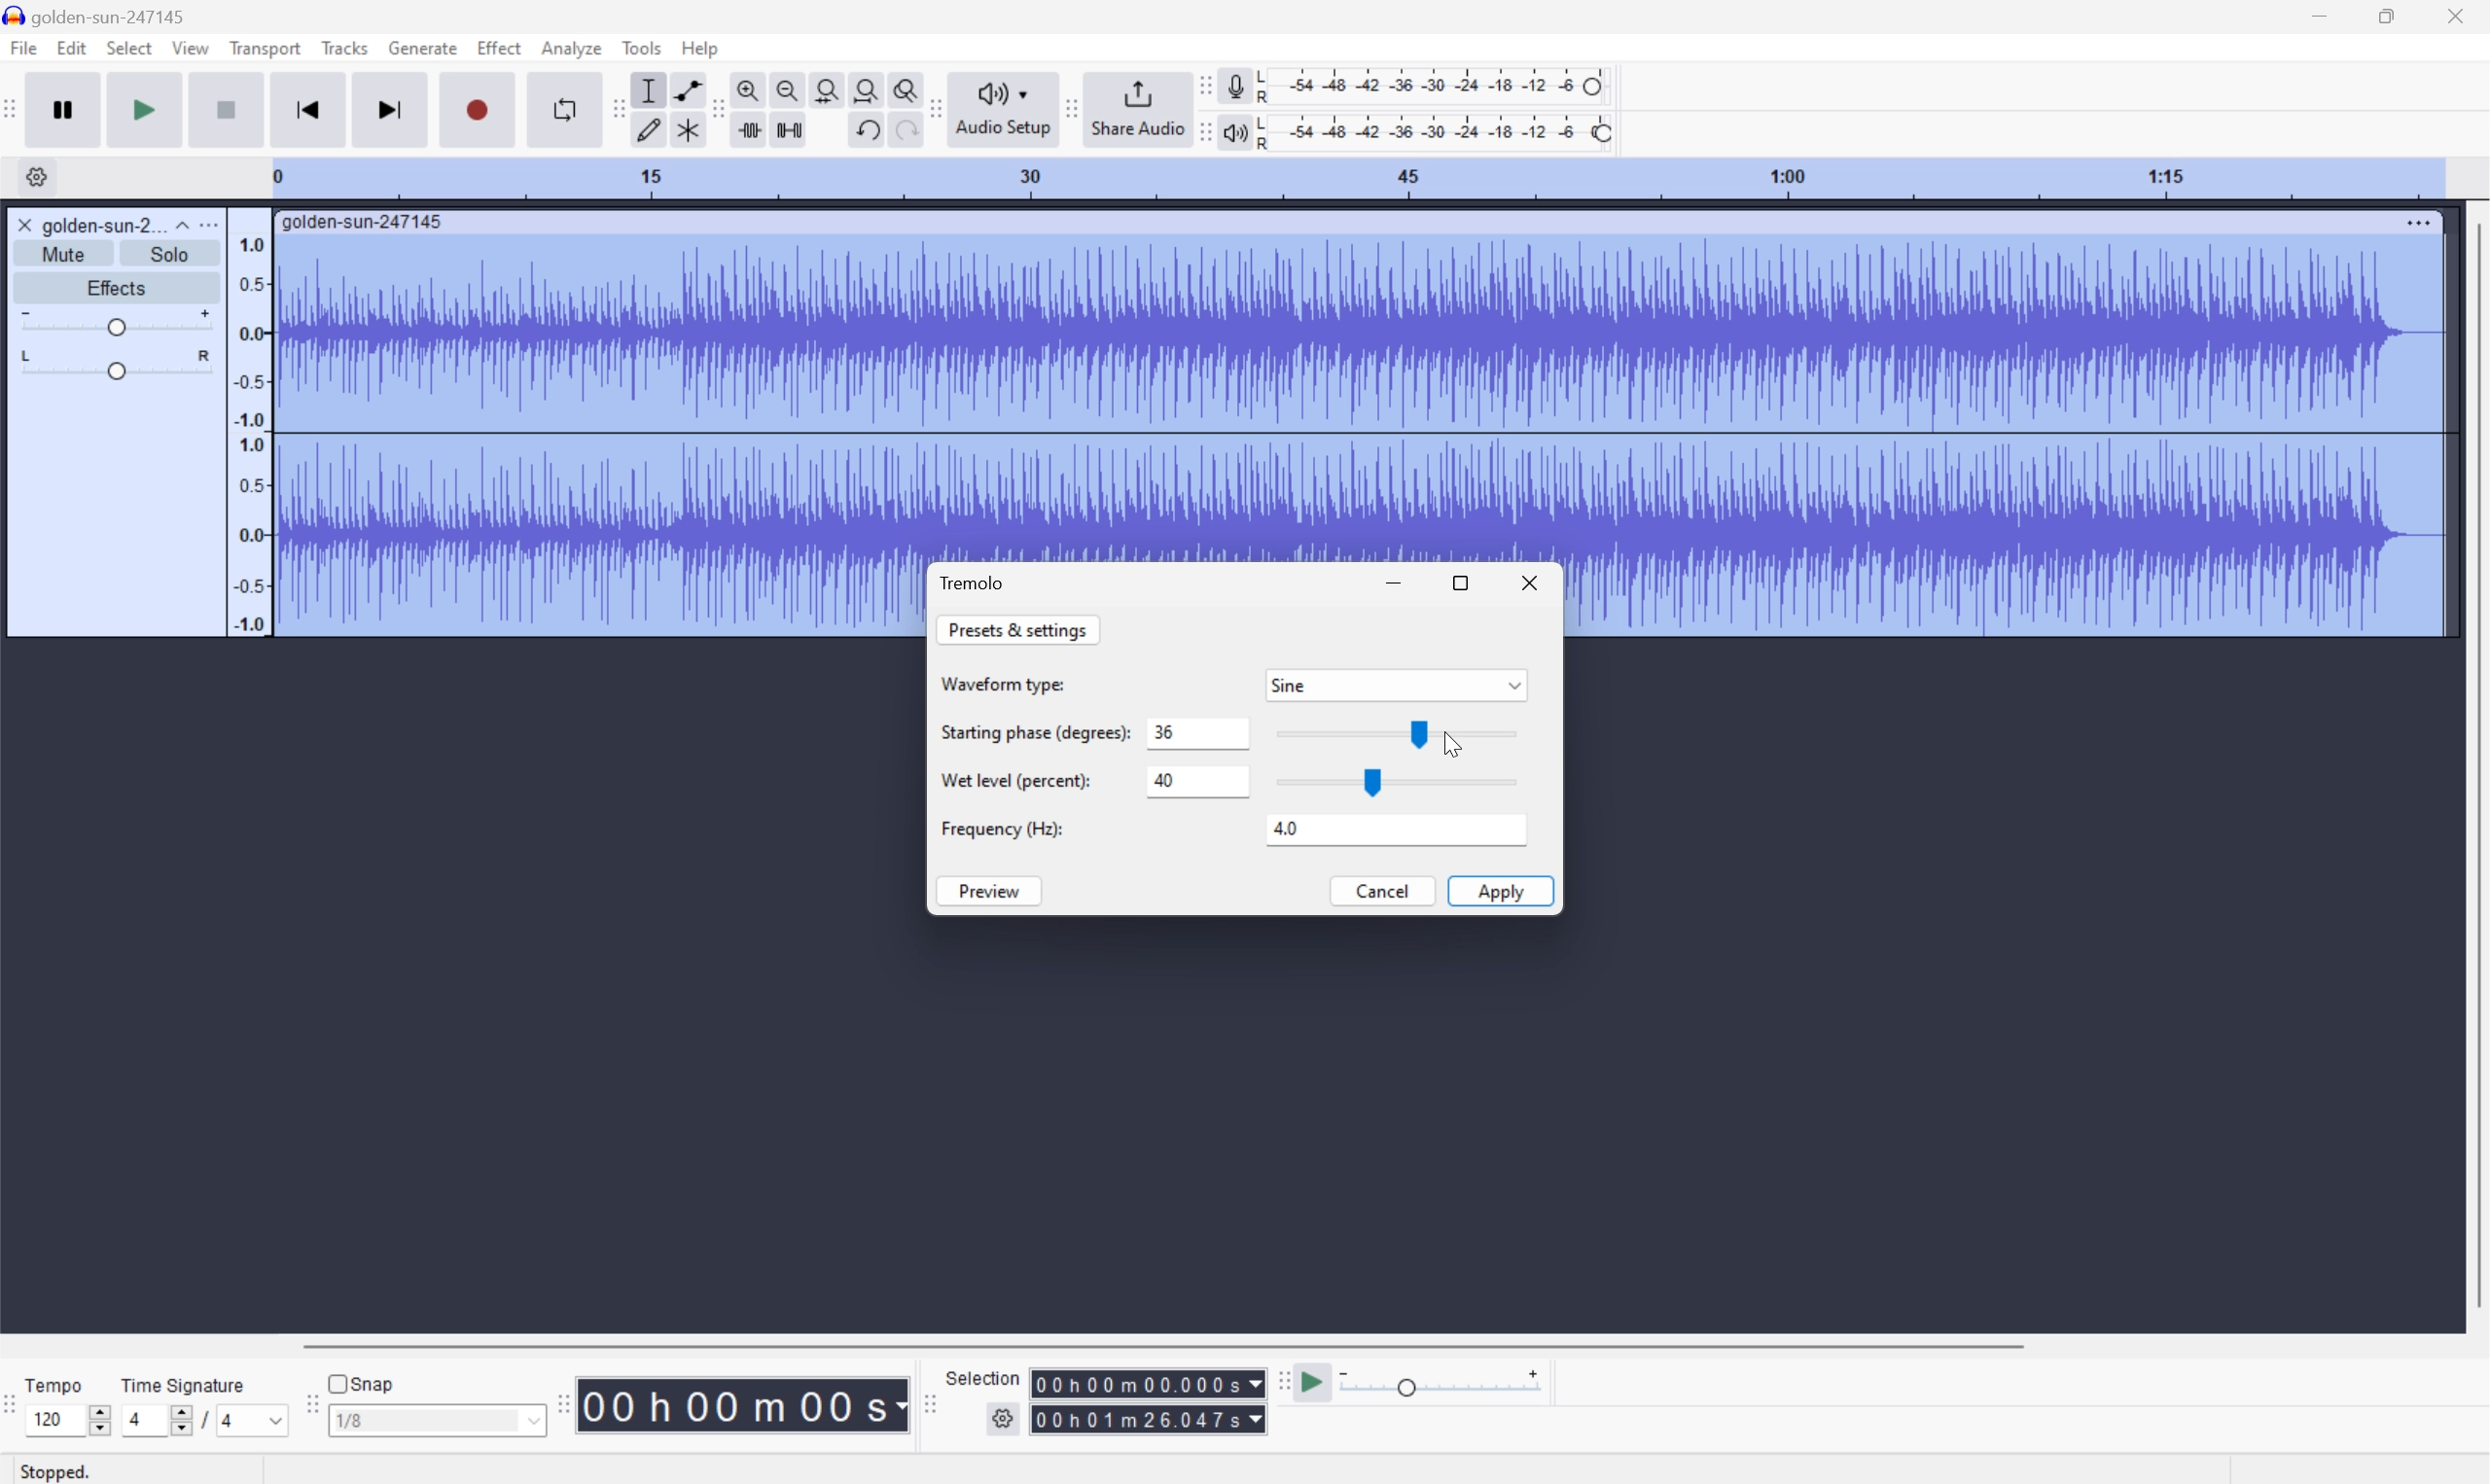  What do you see at coordinates (1396, 782) in the screenshot?
I see `Slider` at bounding box center [1396, 782].